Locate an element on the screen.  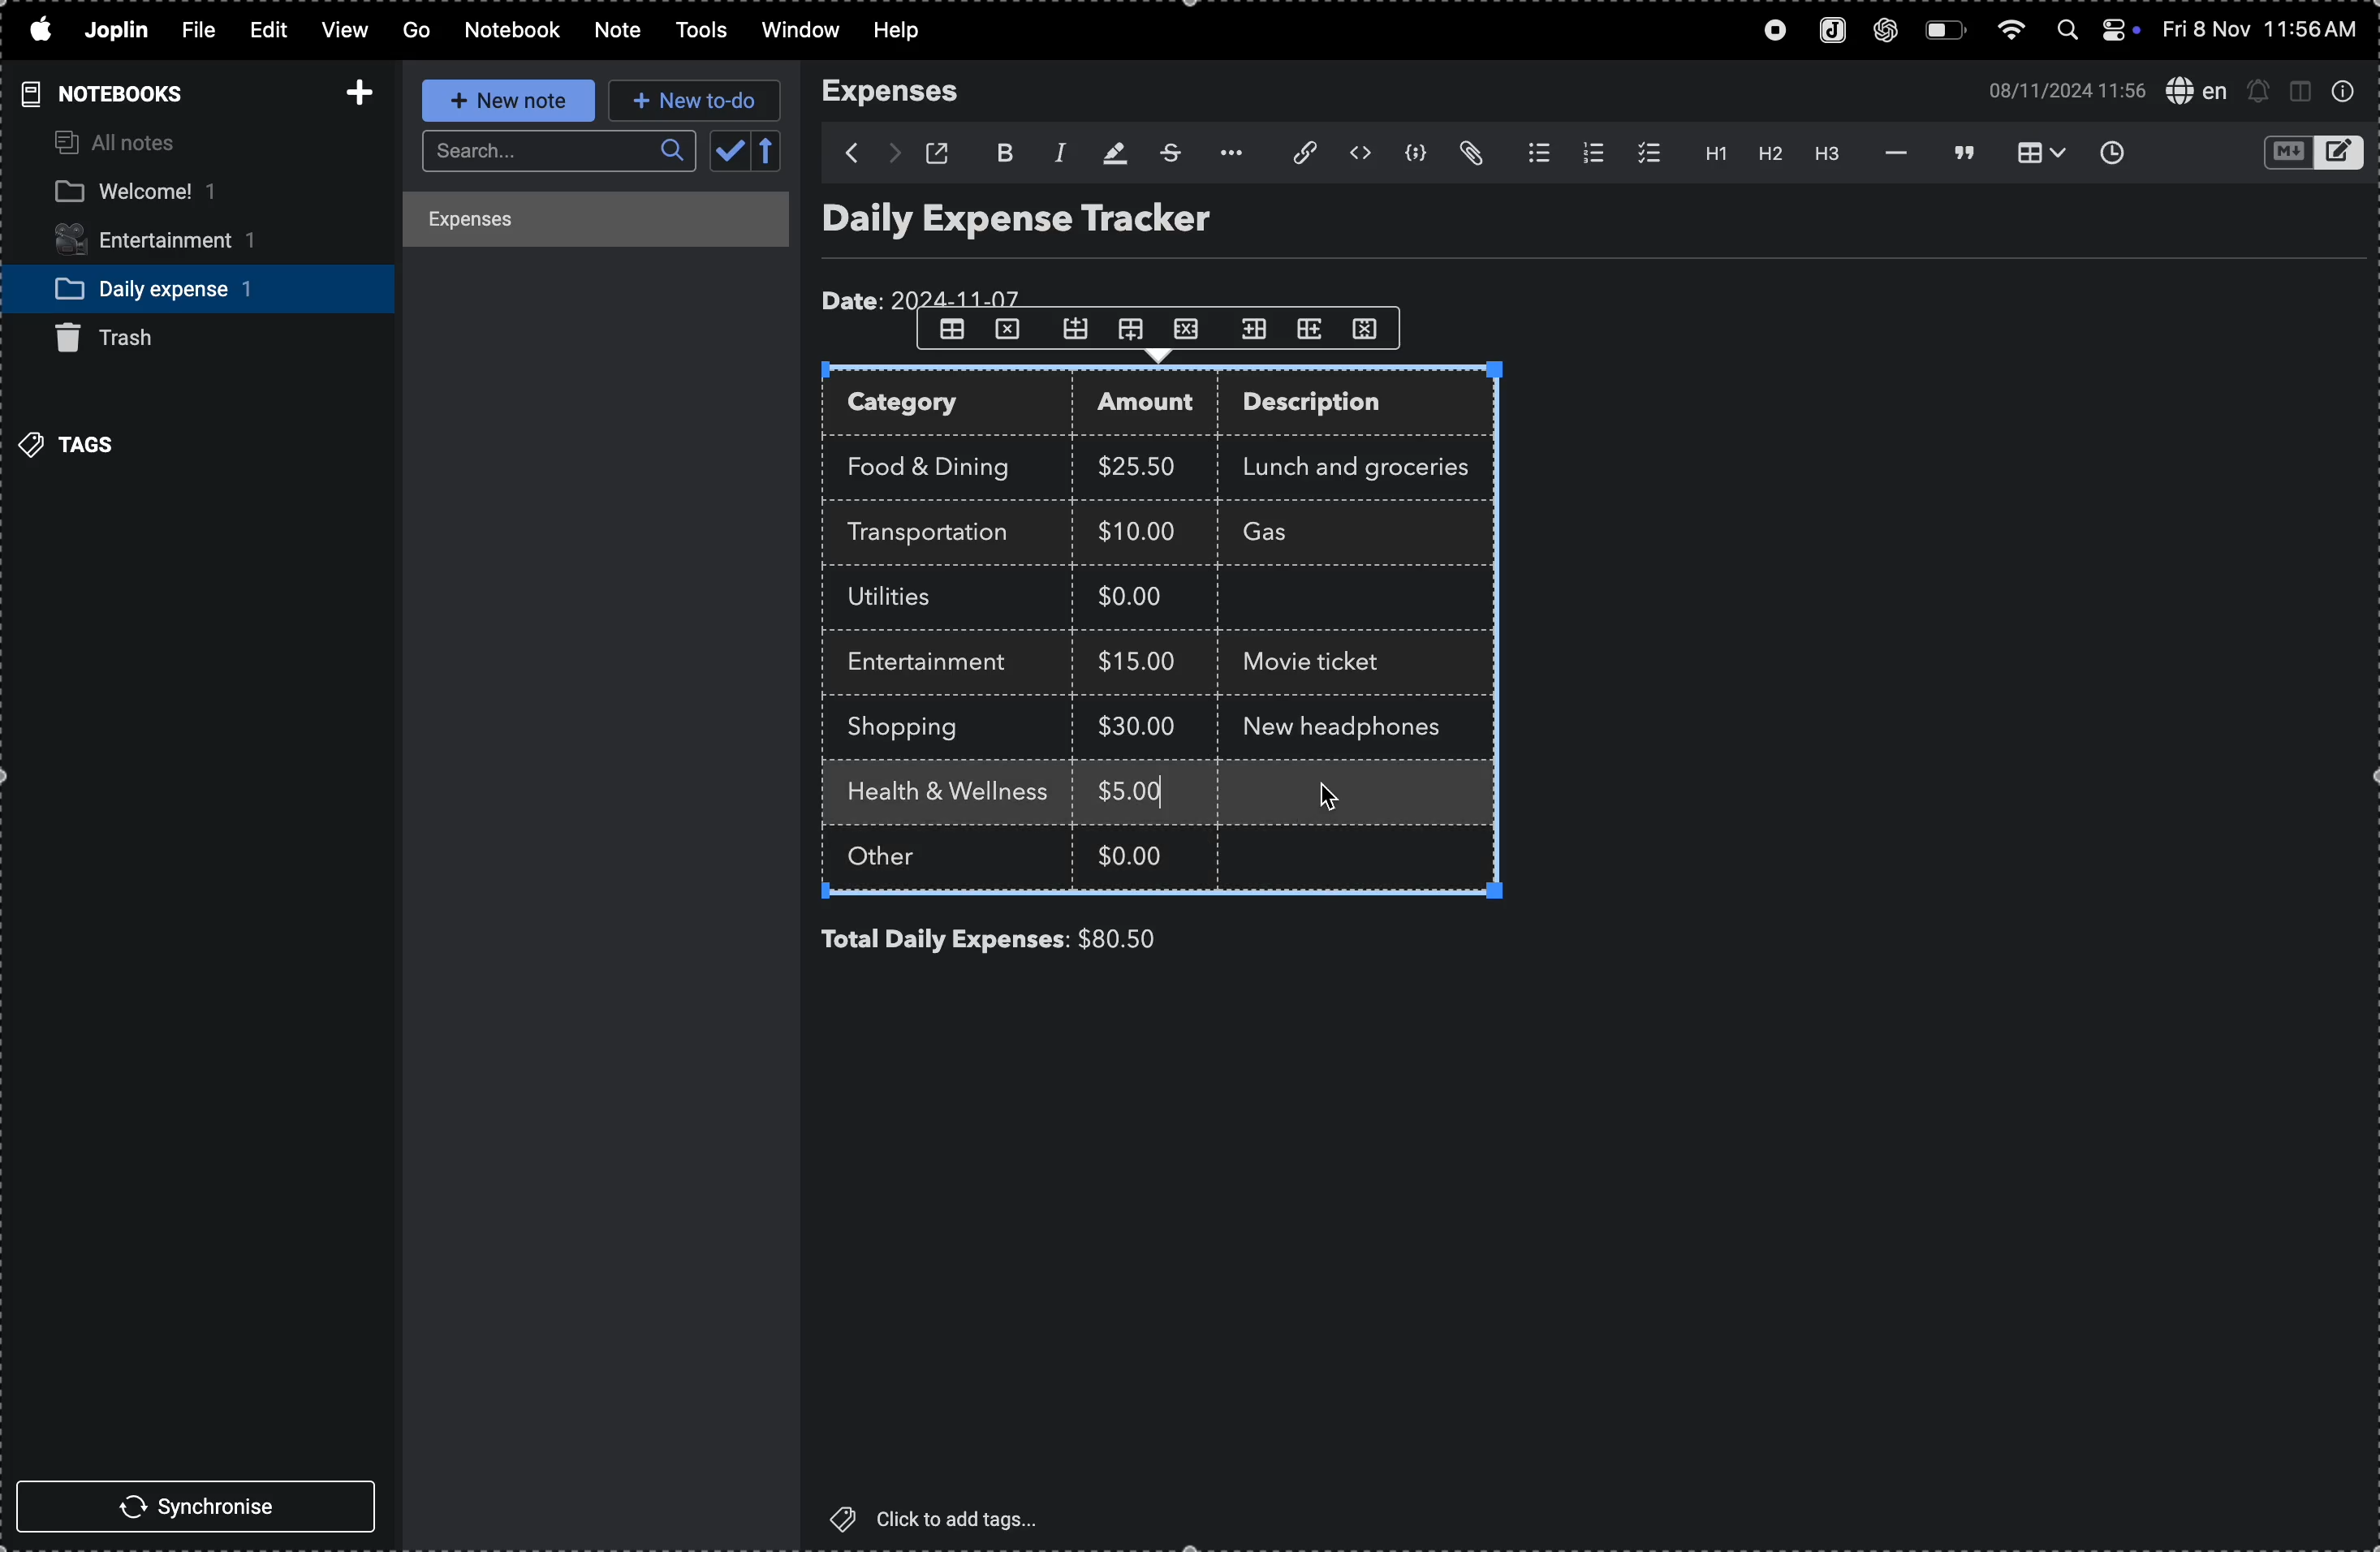
record is located at coordinates (1768, 32).